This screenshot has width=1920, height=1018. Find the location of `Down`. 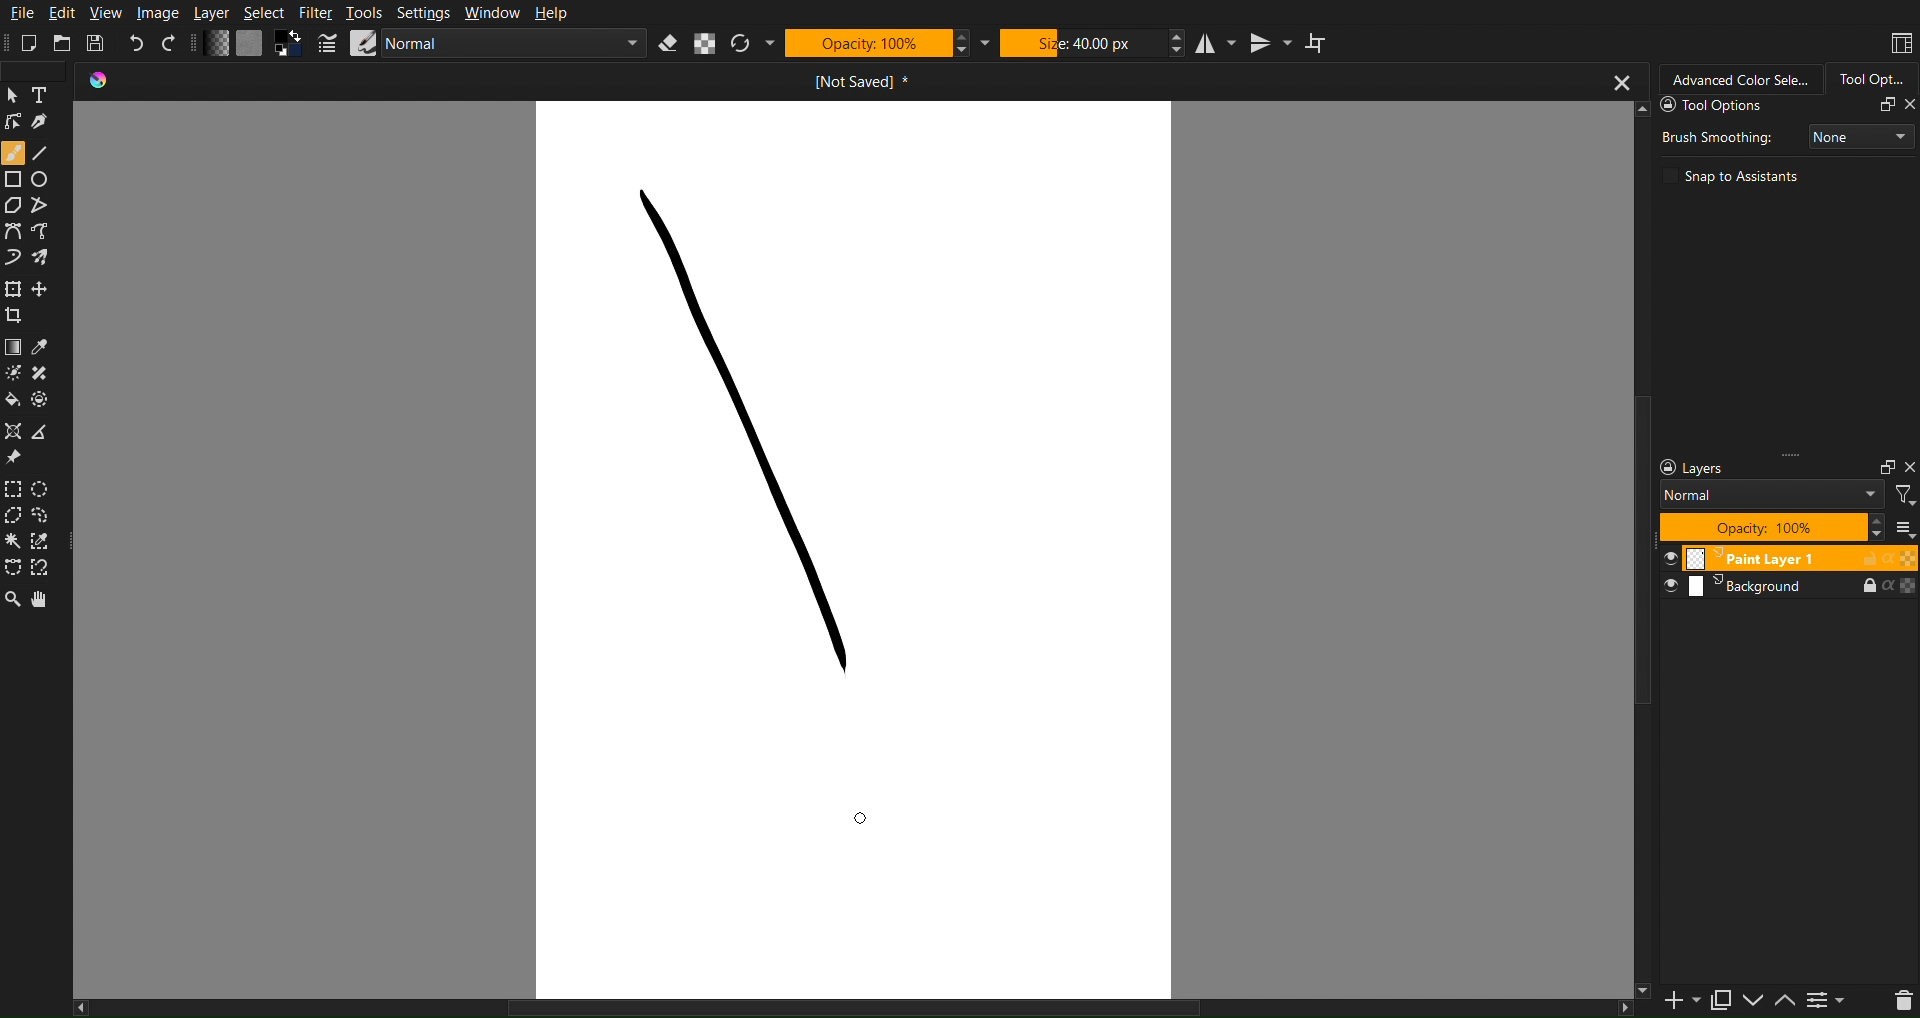

Down is located at coordinates (1757, 1002).